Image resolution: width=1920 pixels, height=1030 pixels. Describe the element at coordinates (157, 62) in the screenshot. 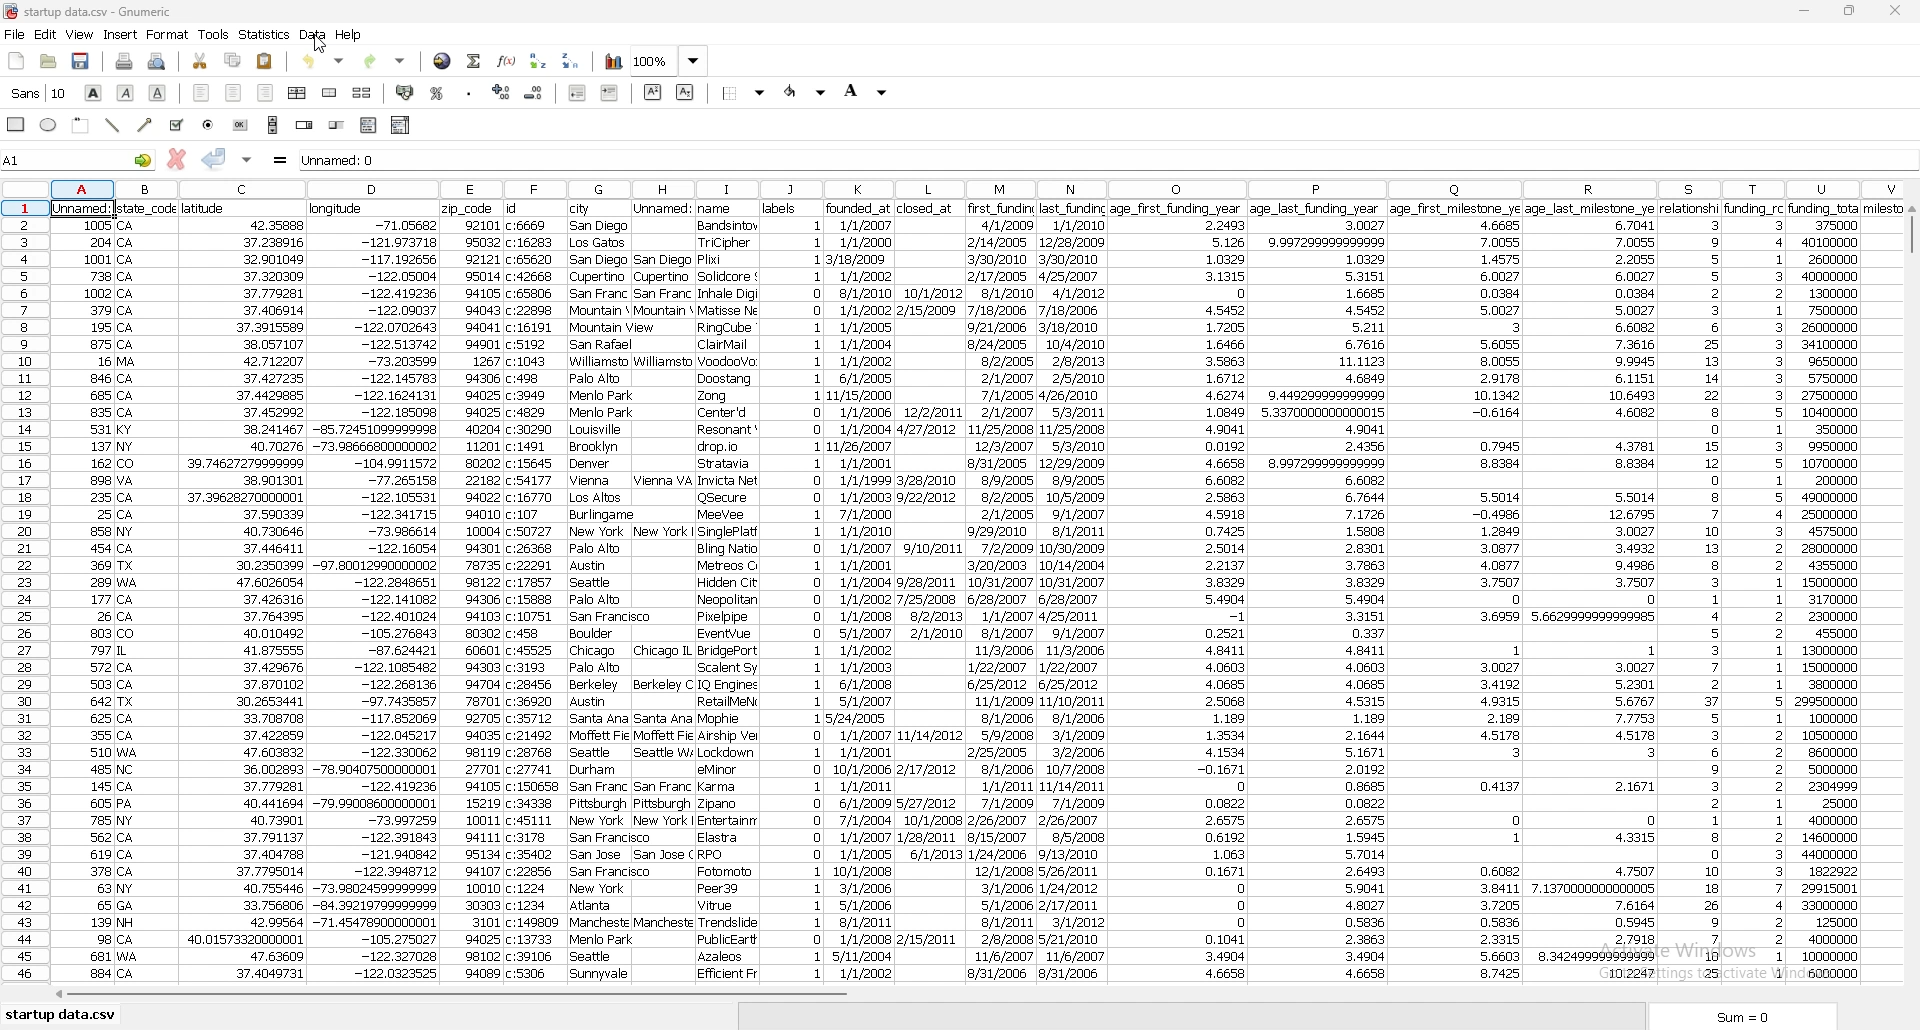

I see `print preview` at that location.